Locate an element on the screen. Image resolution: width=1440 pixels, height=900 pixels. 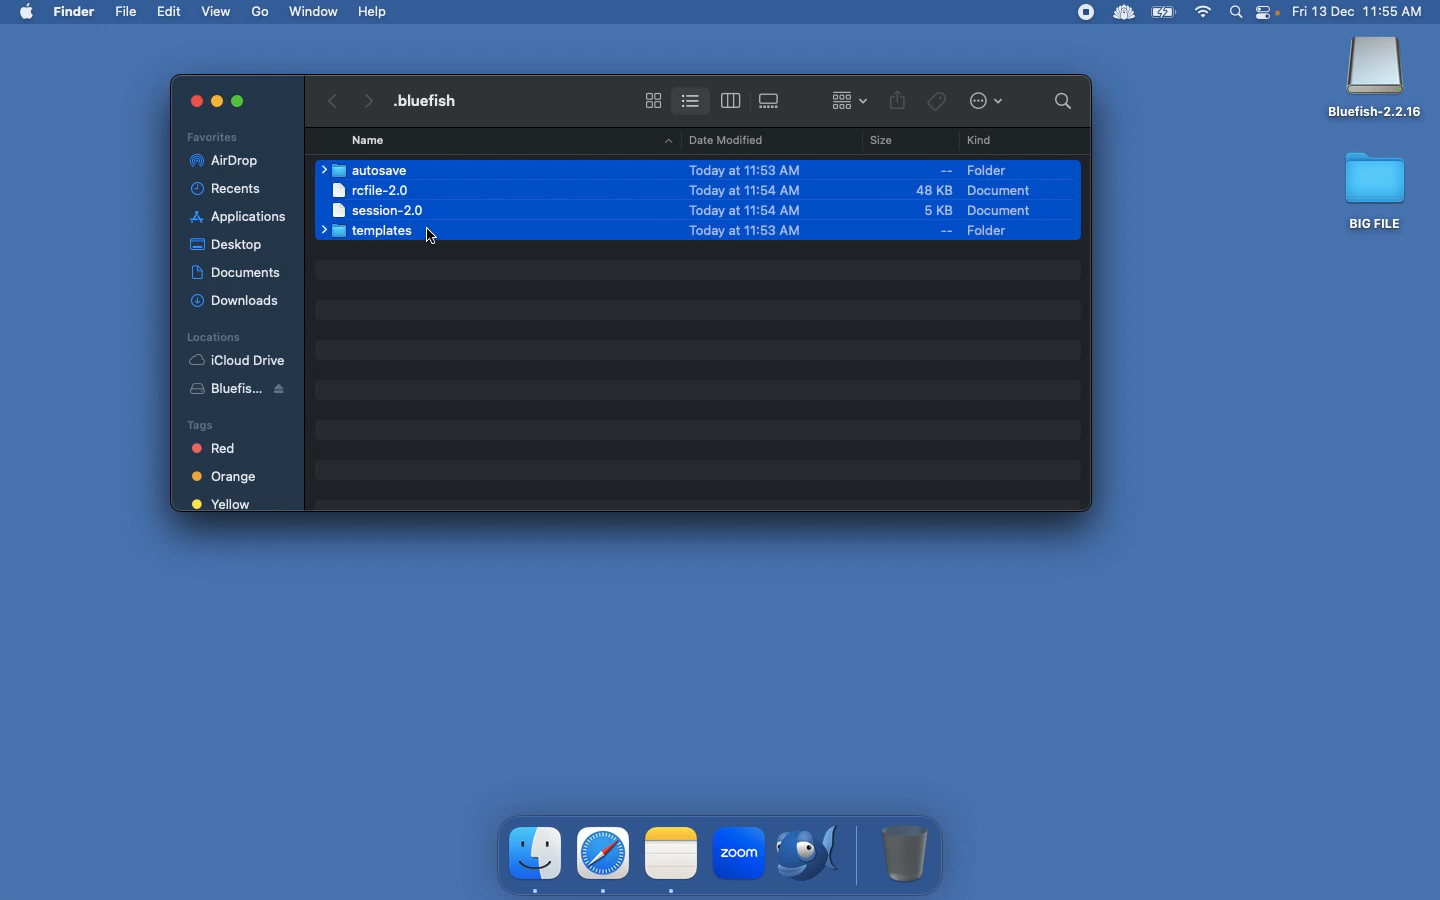
zoom is located at coordinates (737, 856).